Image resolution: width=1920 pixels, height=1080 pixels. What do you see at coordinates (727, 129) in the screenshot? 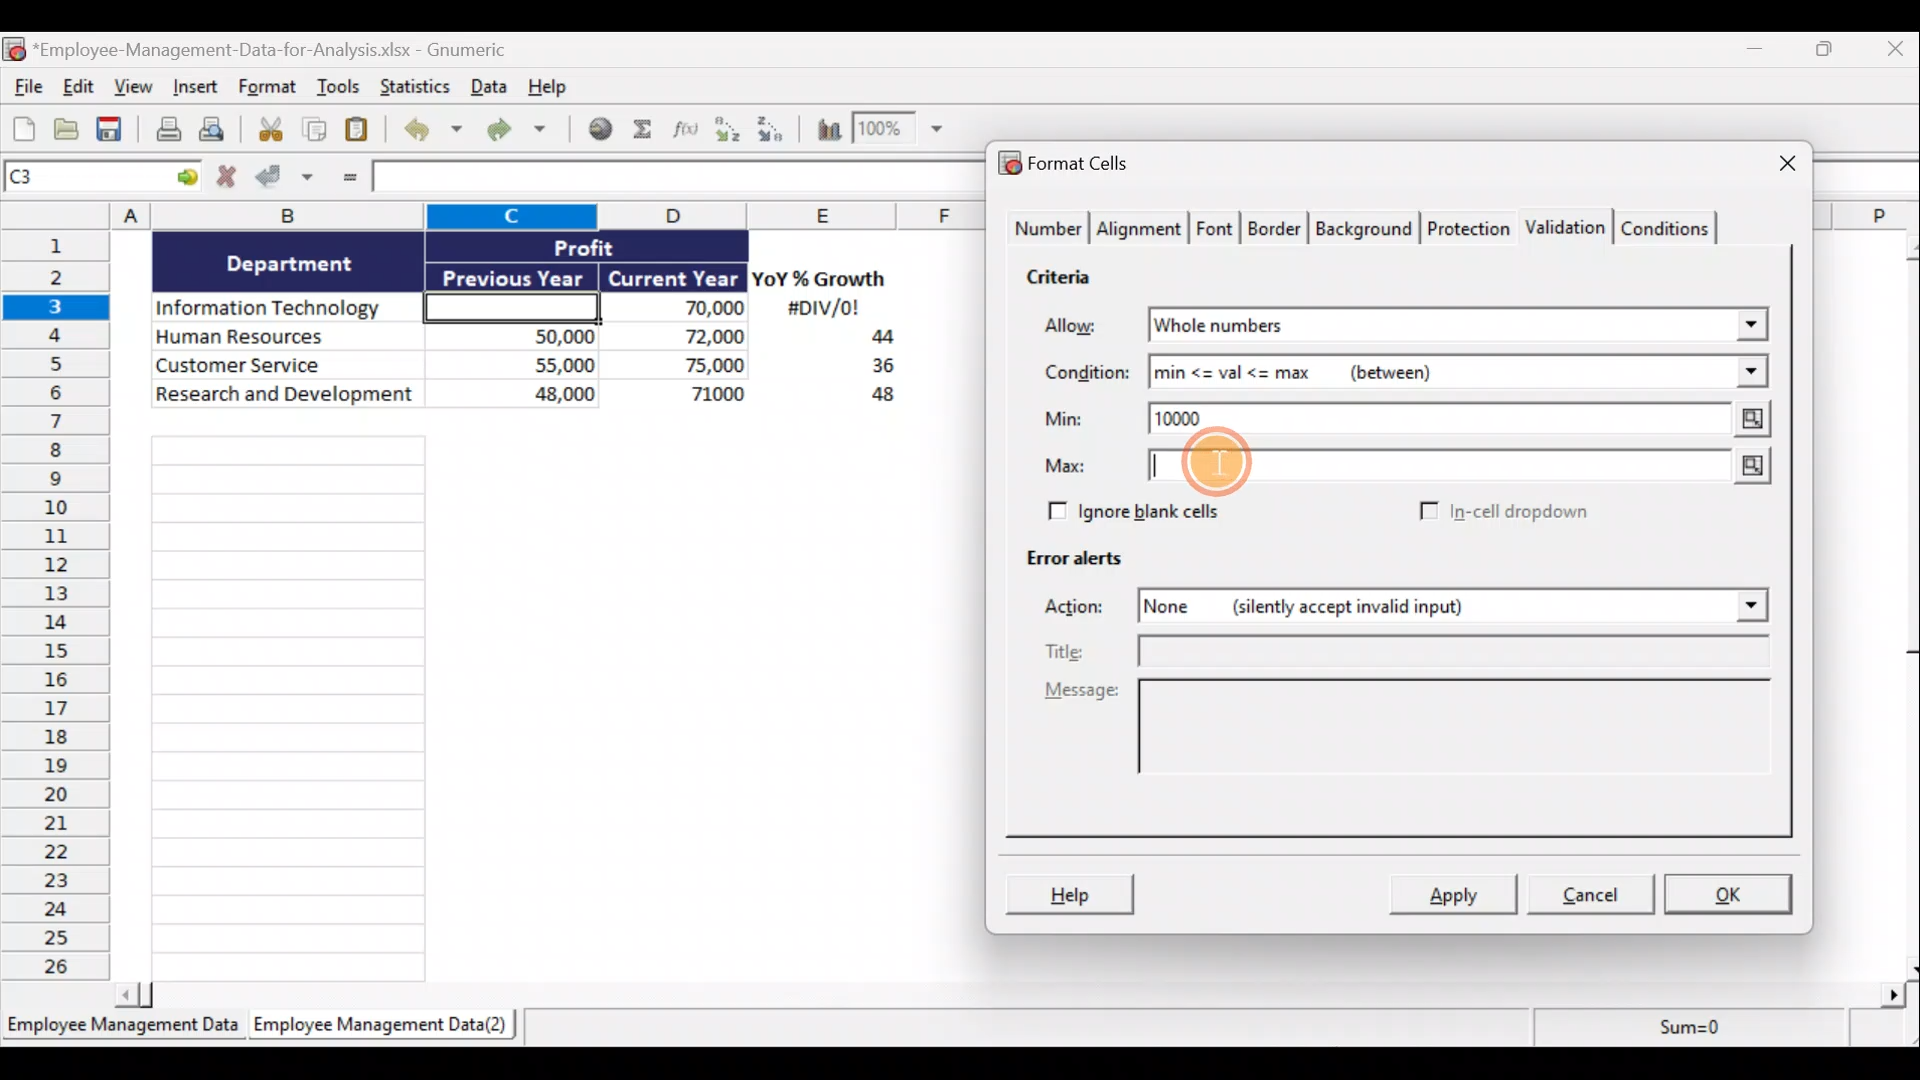
I see `Sort ascending` at bounding box center [727, 129].